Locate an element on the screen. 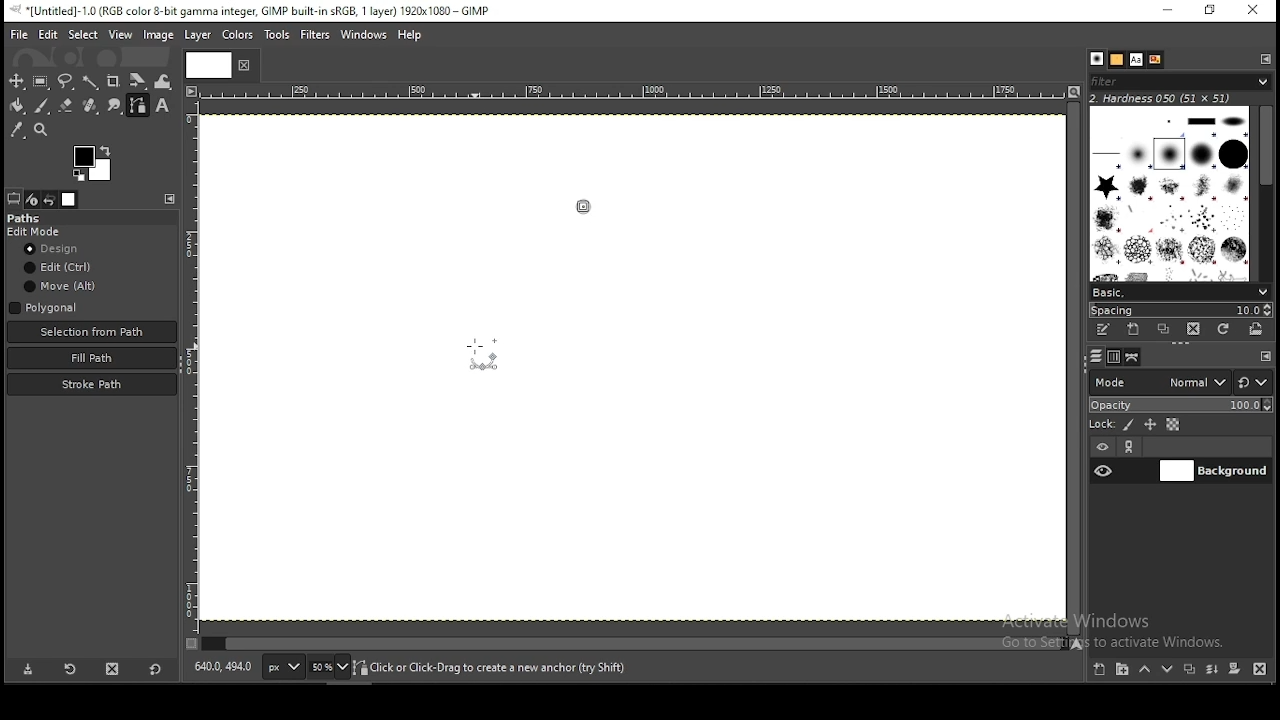  brushes is located at coordinates (1097, 59).